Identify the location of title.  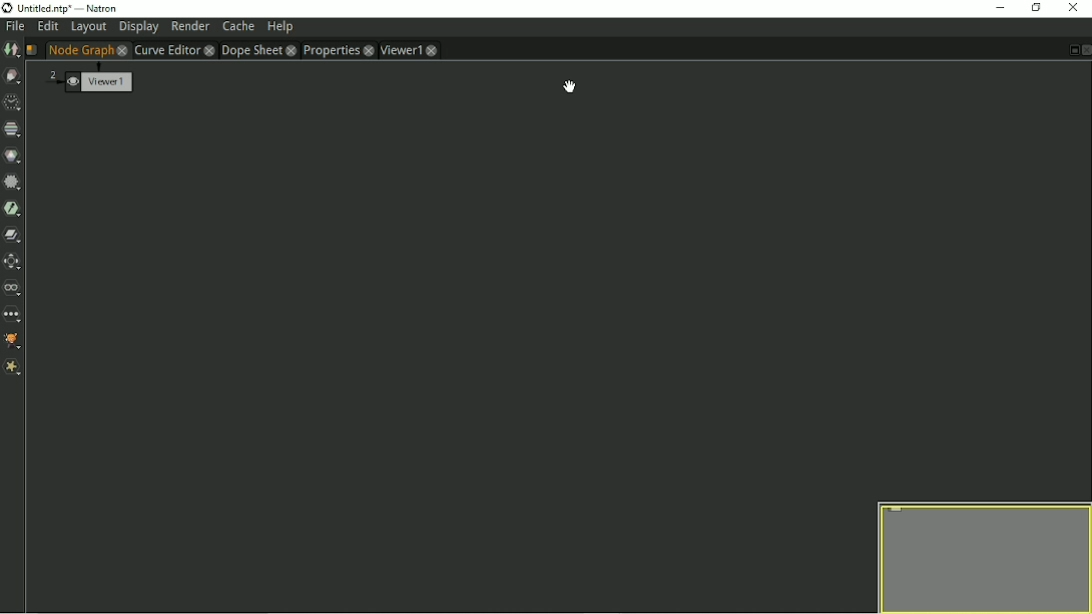
(69, 10).